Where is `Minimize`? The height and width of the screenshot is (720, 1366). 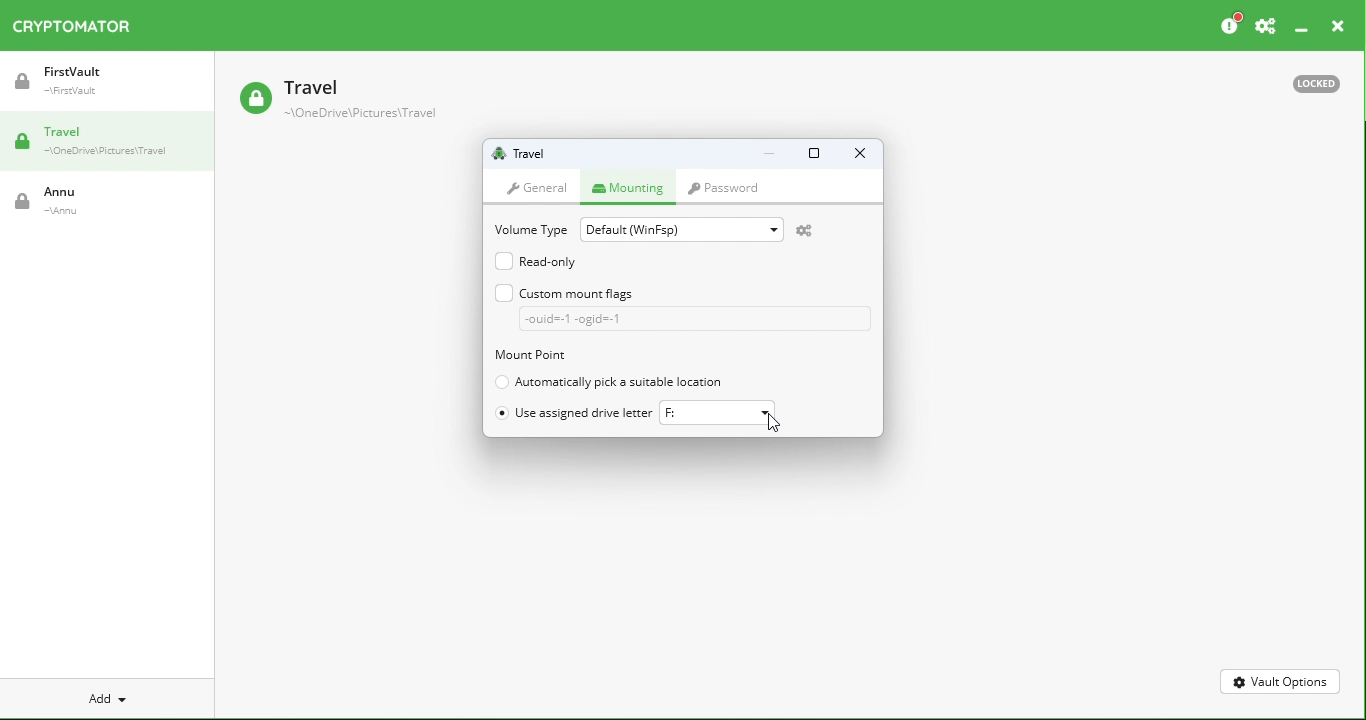
Minimize is located at coordinates (1300, 24).